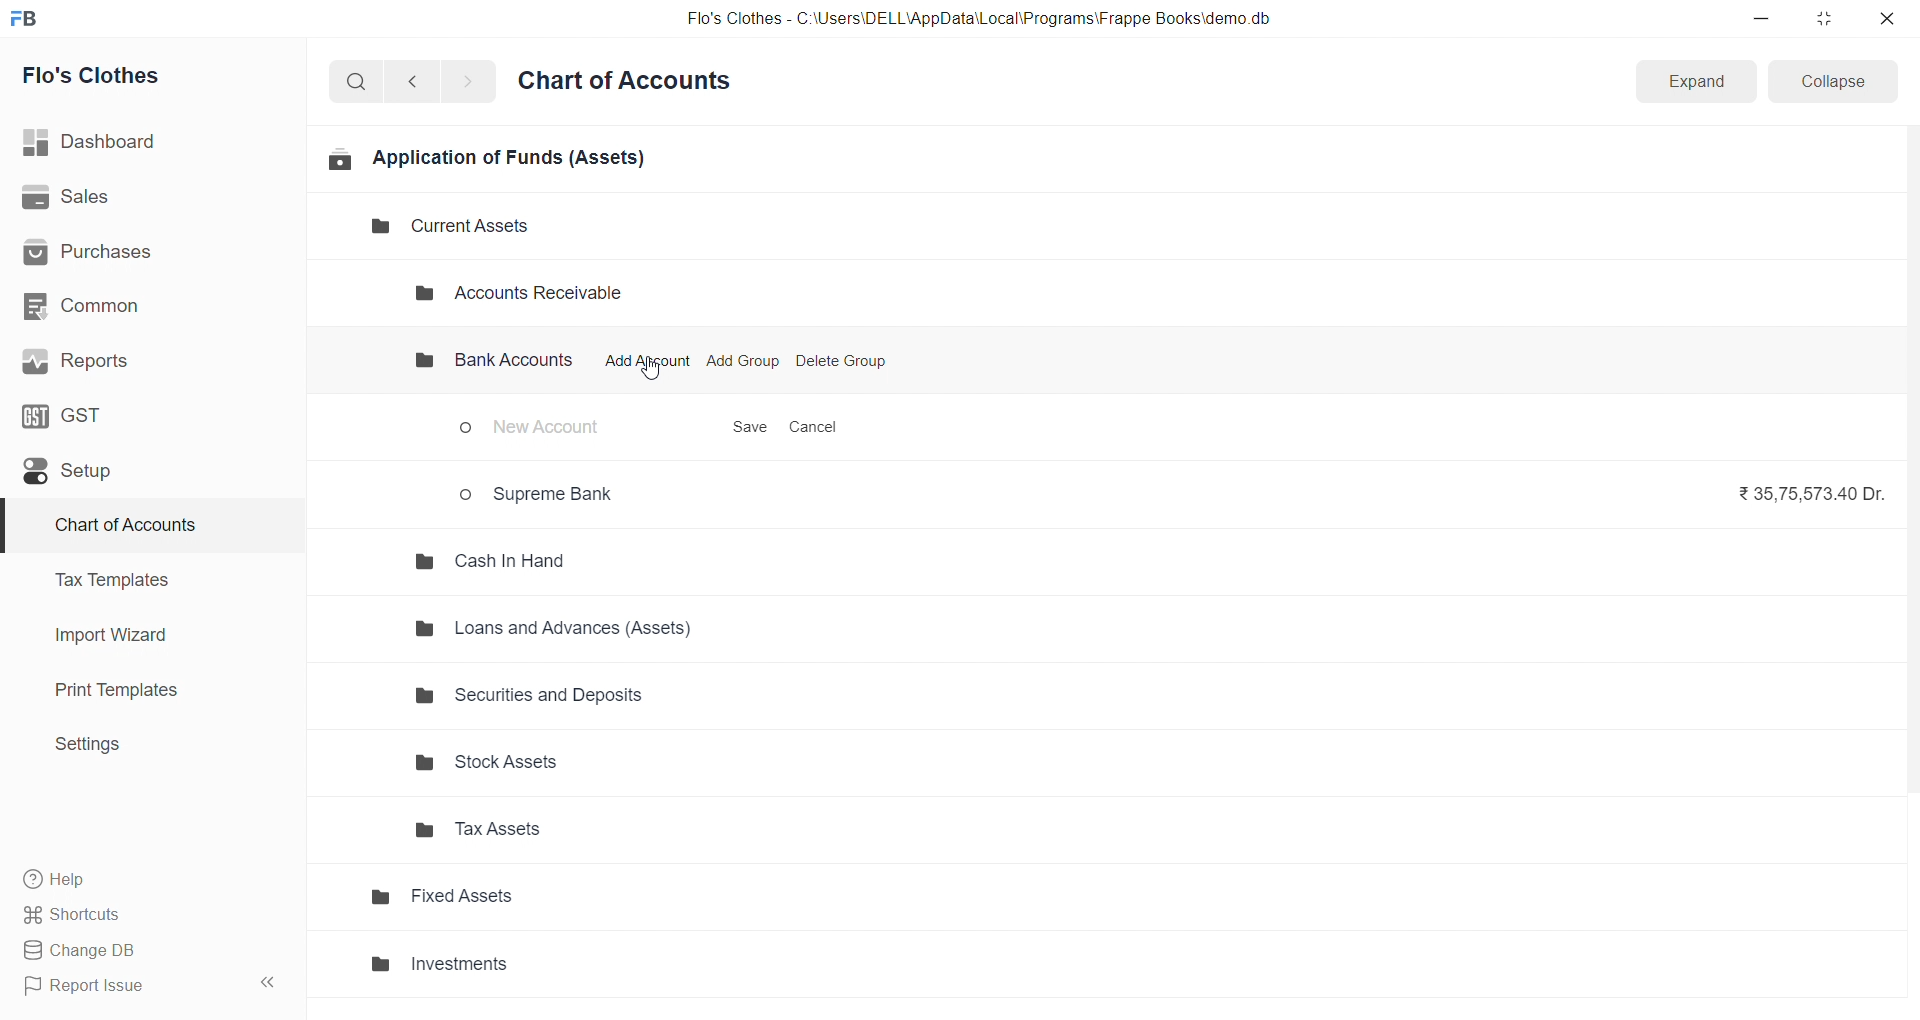  What do you see at coordinates (143, 76) in the screenshot?
I see `Flo's Clothes` at bounding box center [143, 76].